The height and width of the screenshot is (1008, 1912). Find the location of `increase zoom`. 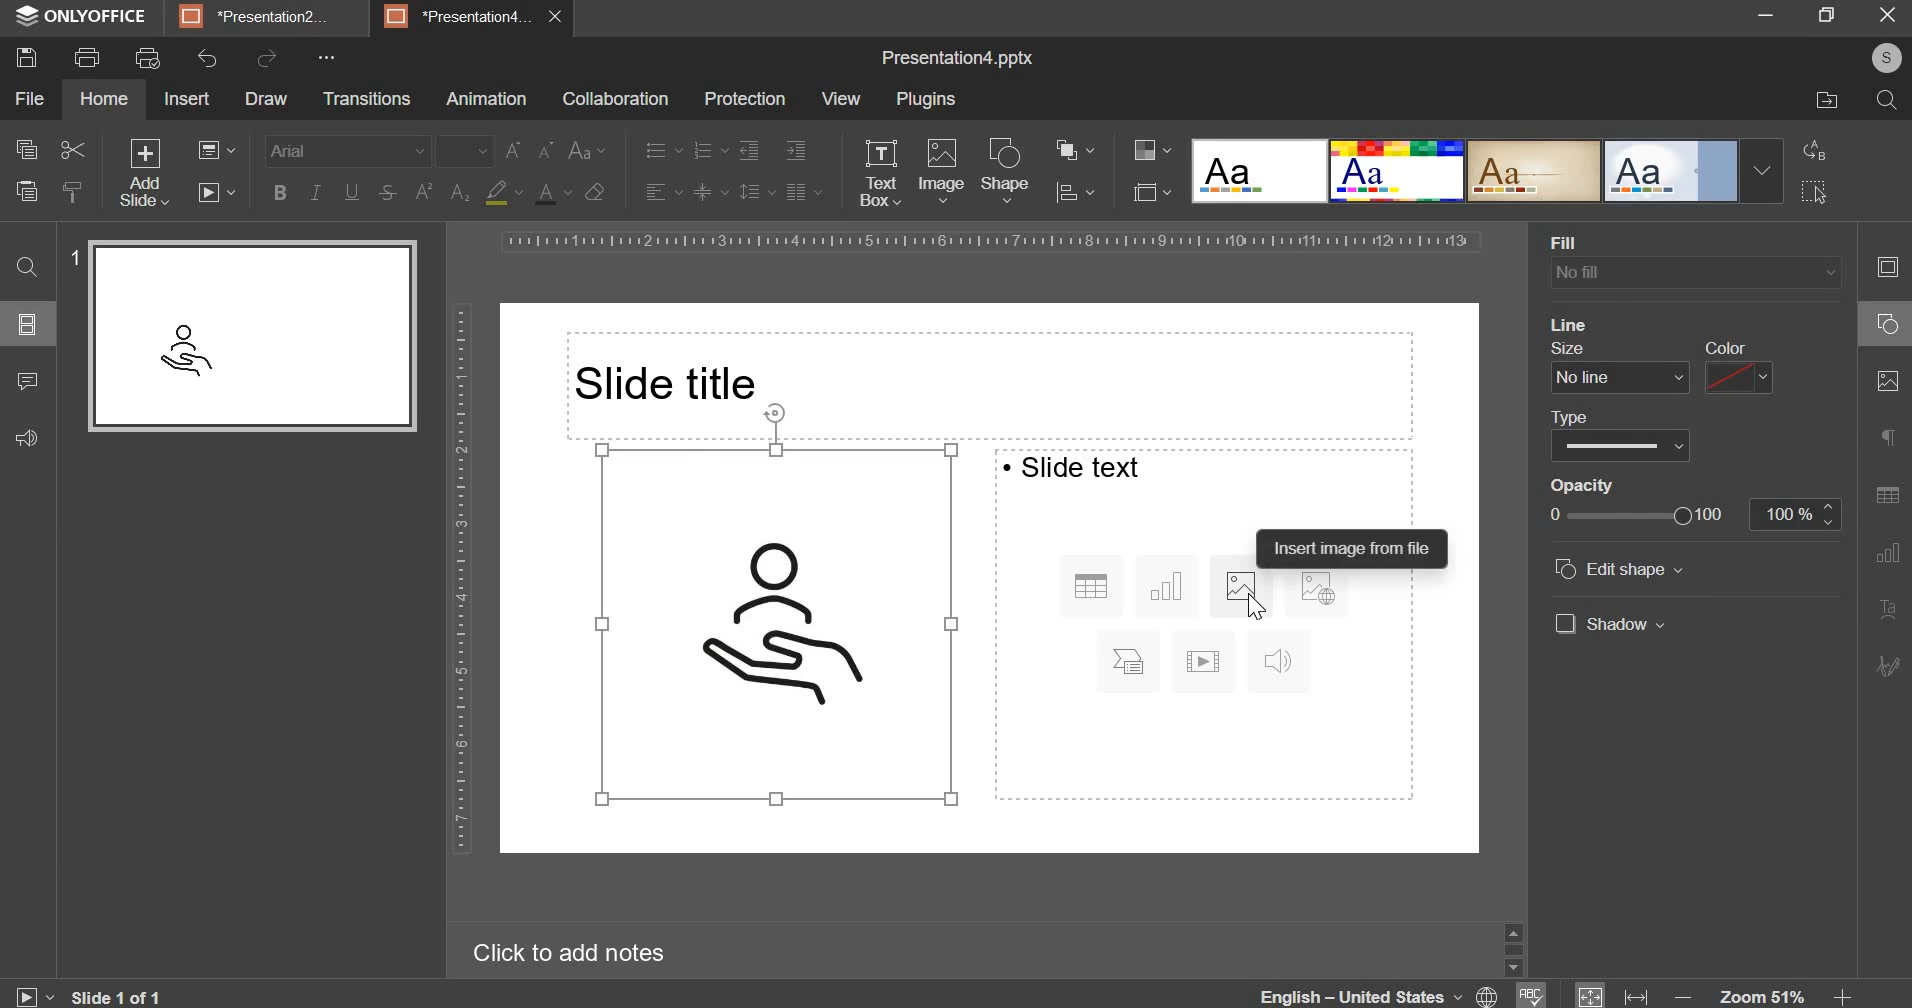

increase zoom is located at coordinates (1842, 996).